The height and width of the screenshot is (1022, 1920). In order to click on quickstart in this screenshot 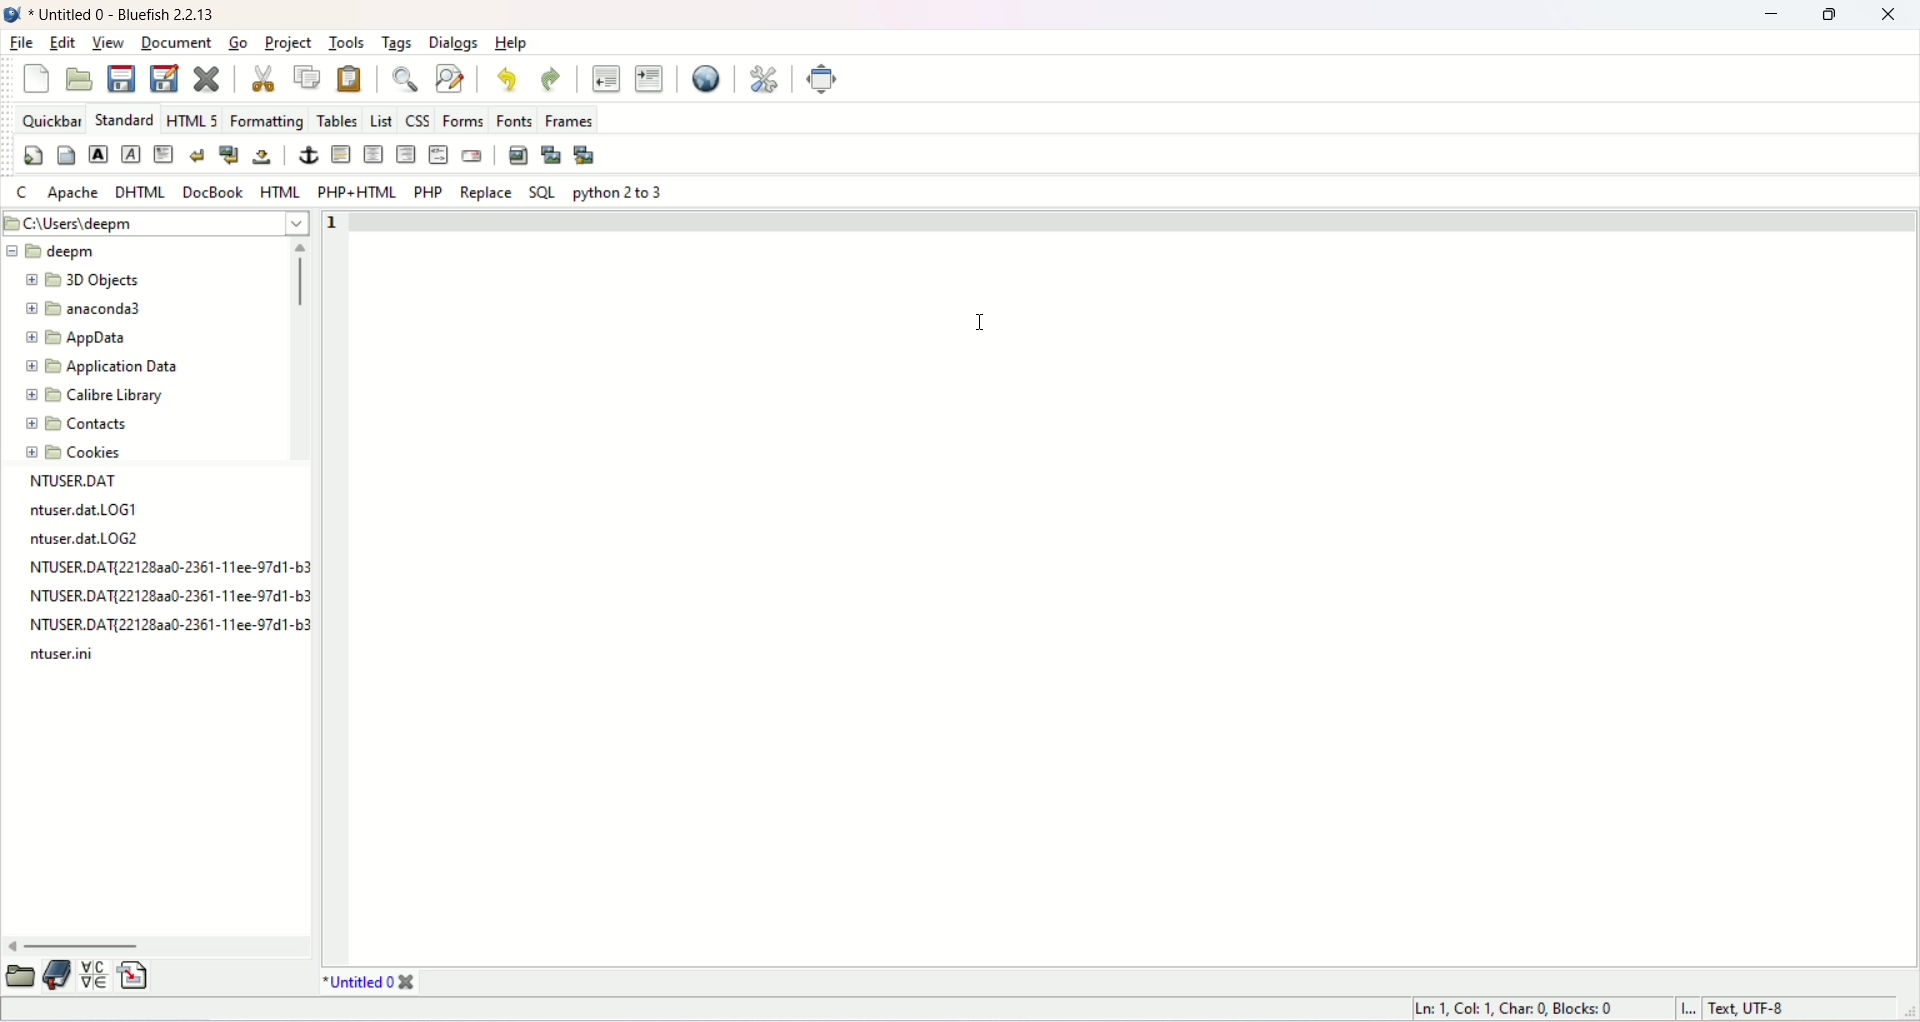, I will do `click(38, 81)`.